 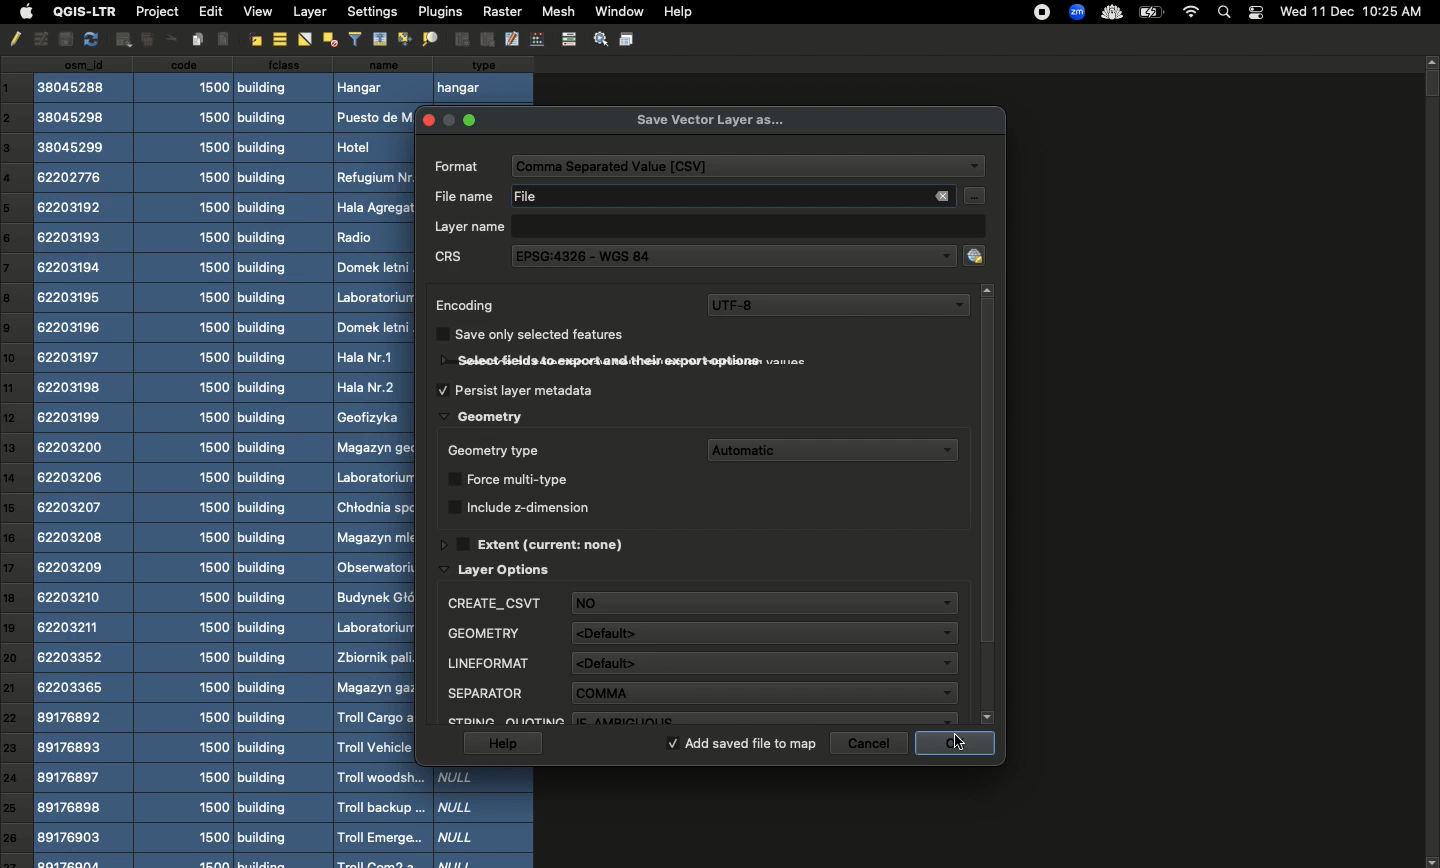 What do you see at coordinates (713, 120) in the screenshot?
I see `Save vector layer as` at bounding box center [713, 120].